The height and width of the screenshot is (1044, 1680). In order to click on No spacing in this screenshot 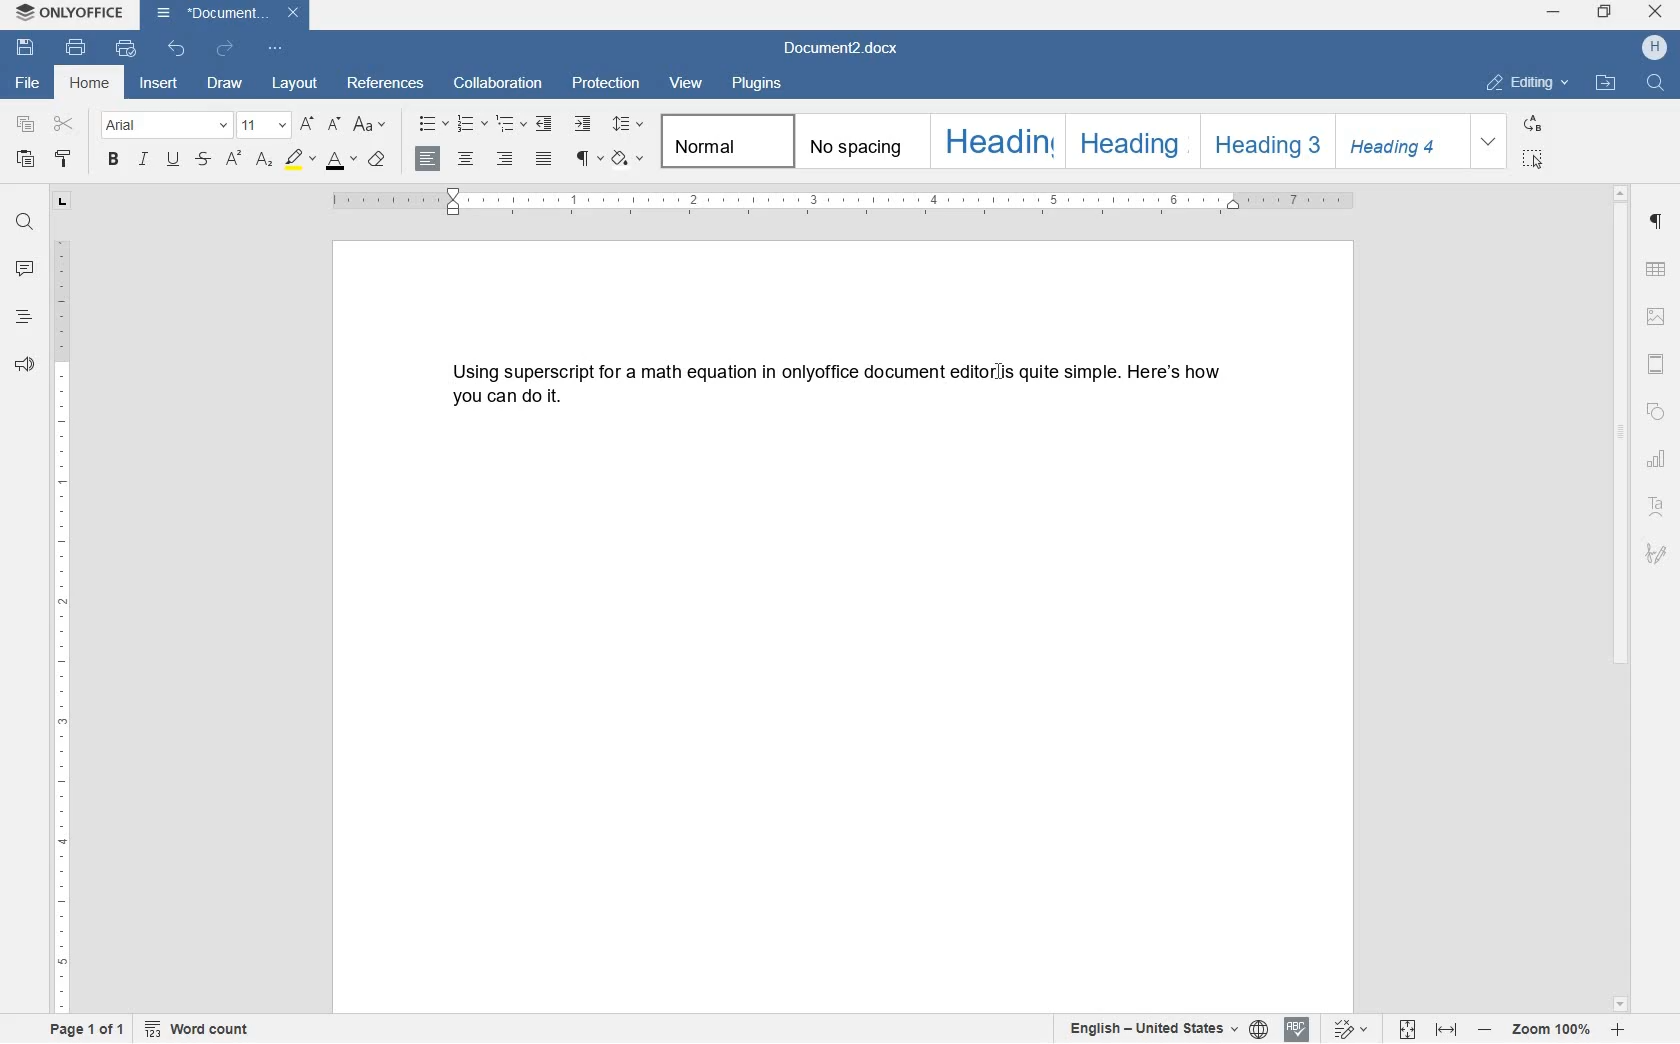, I will do `click(855, 140)`.